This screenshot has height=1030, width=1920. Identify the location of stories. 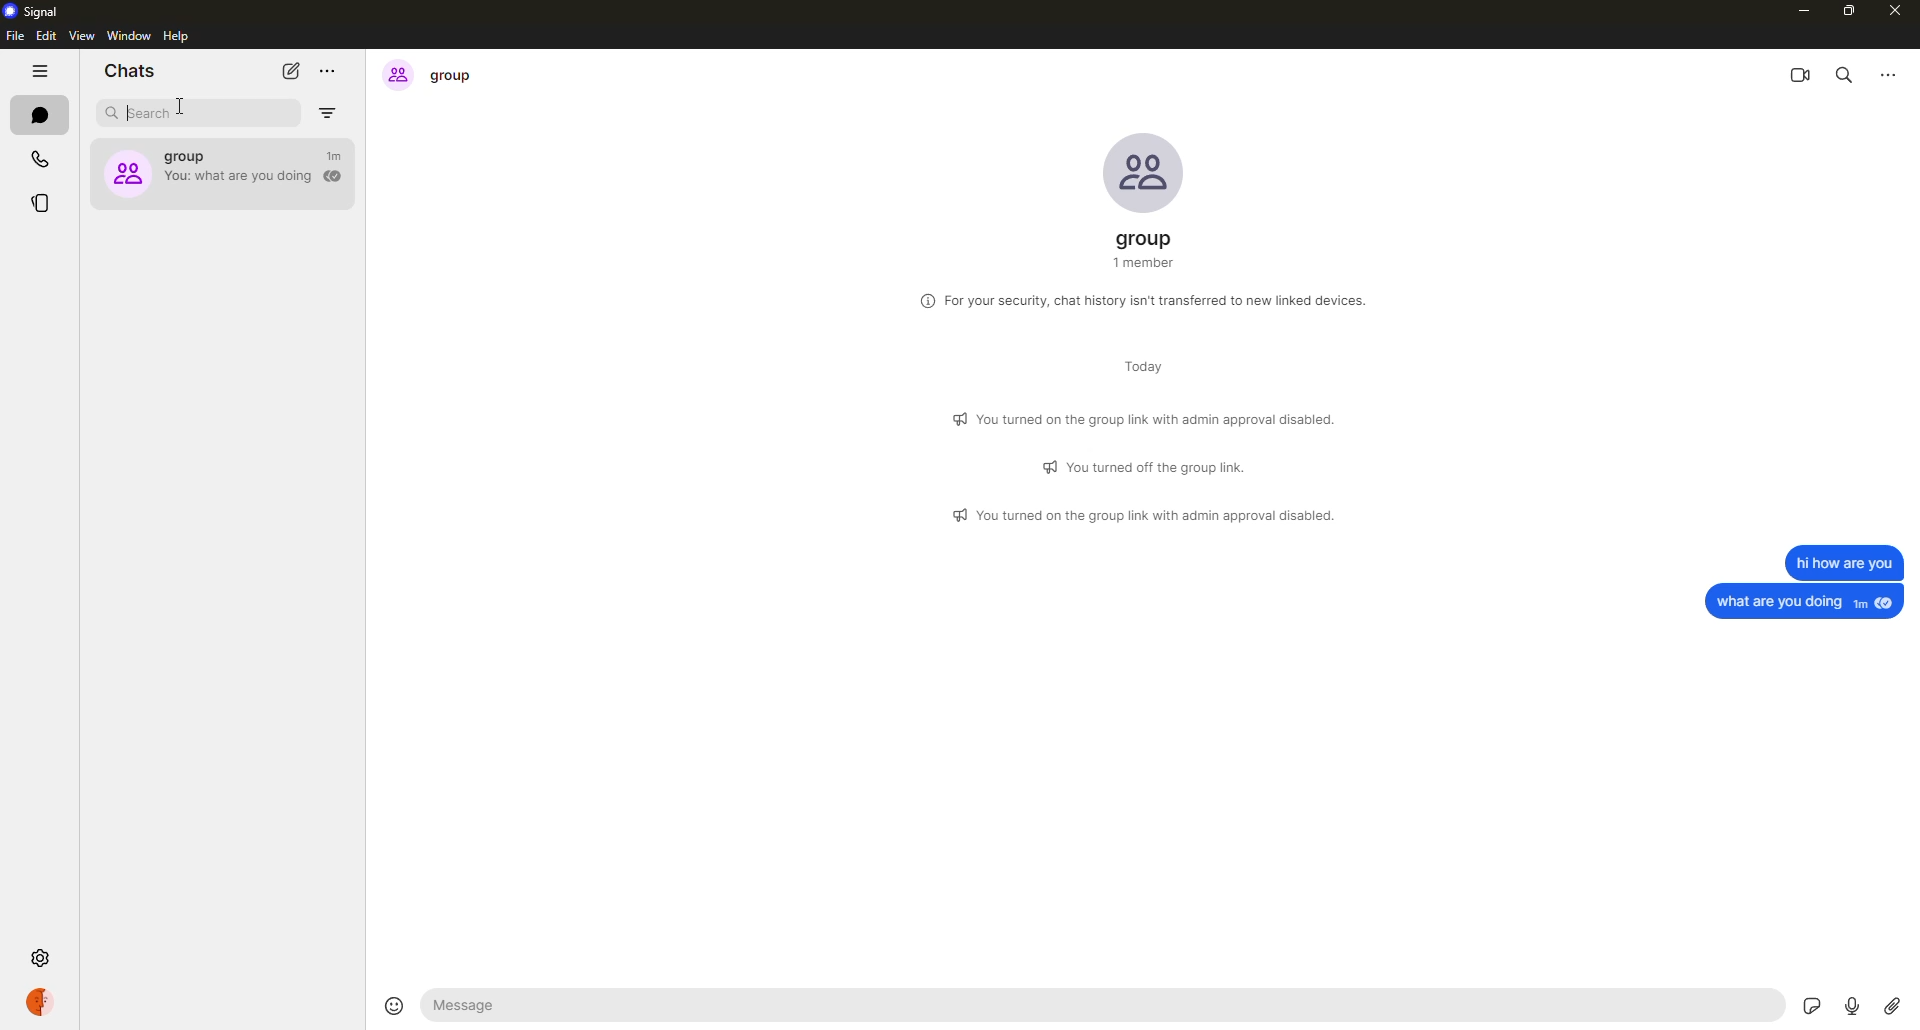
(42, 204).